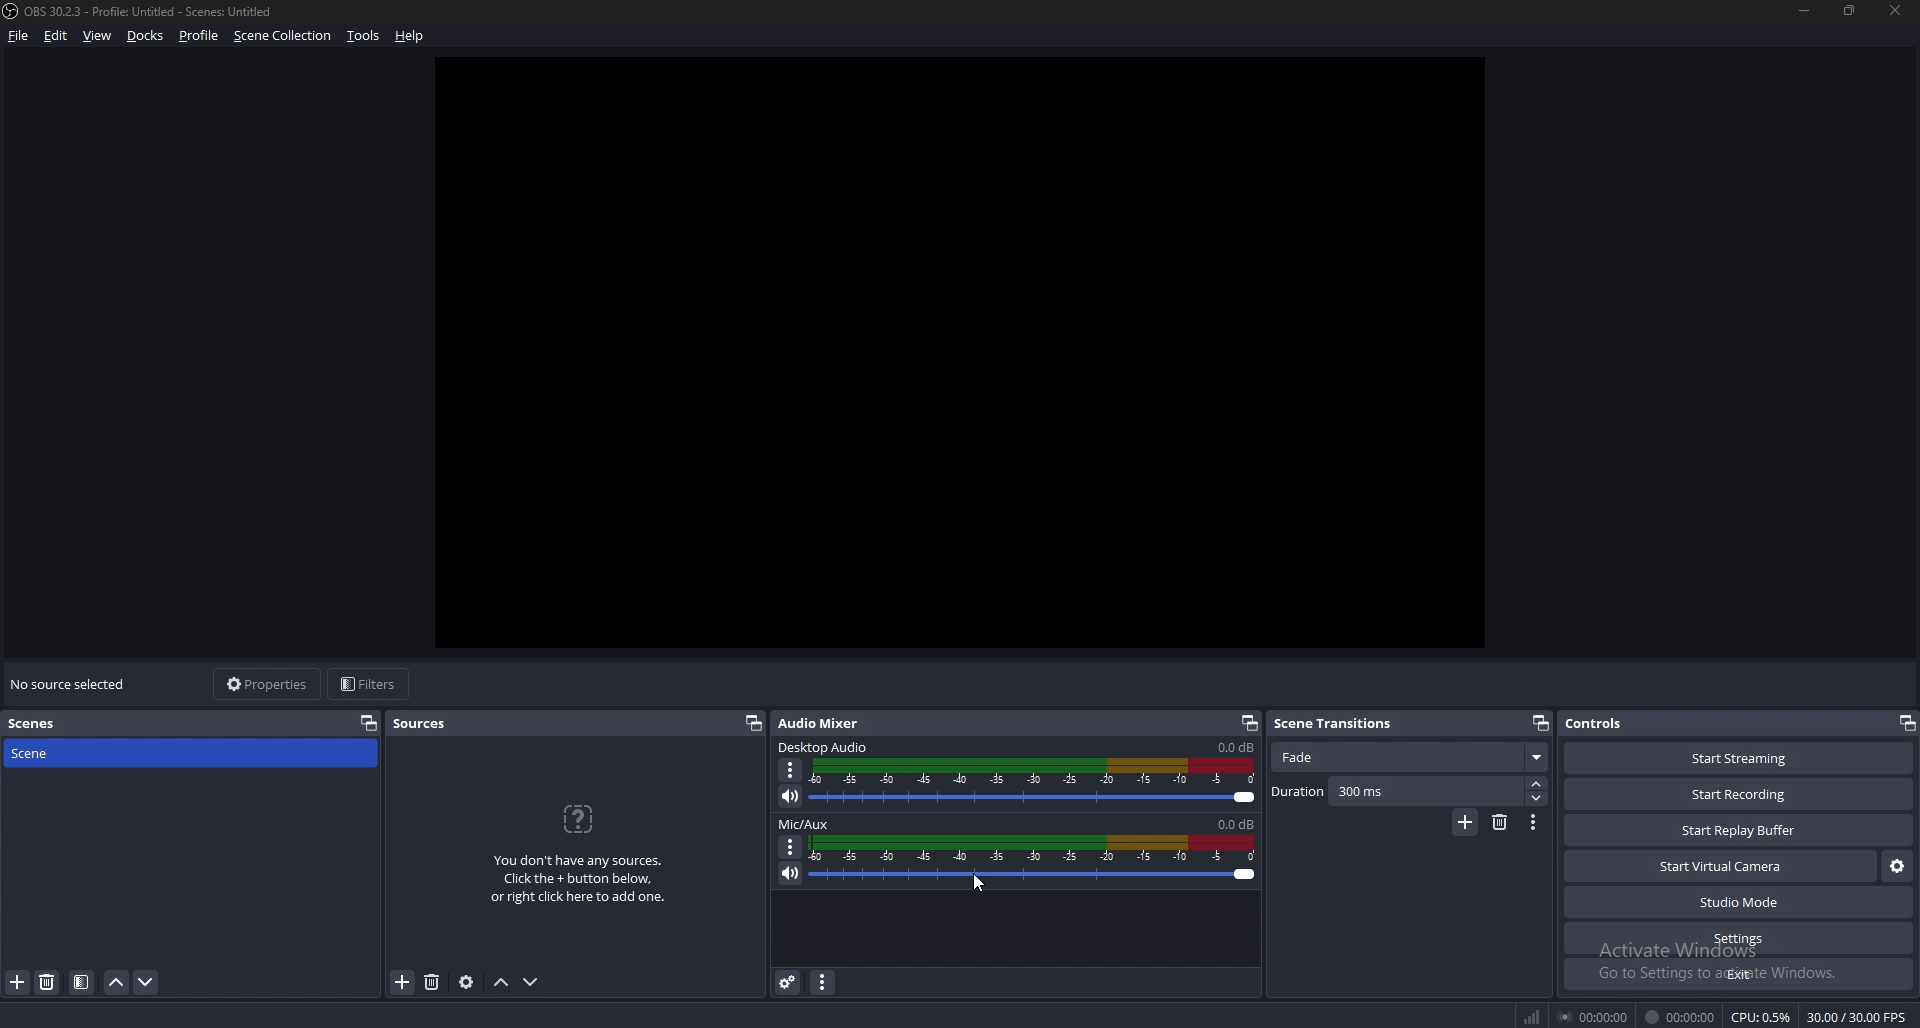 Image resolution: width=1920 pixels, height=1028 pixels. I want to click on exit, so click(1739, 974).